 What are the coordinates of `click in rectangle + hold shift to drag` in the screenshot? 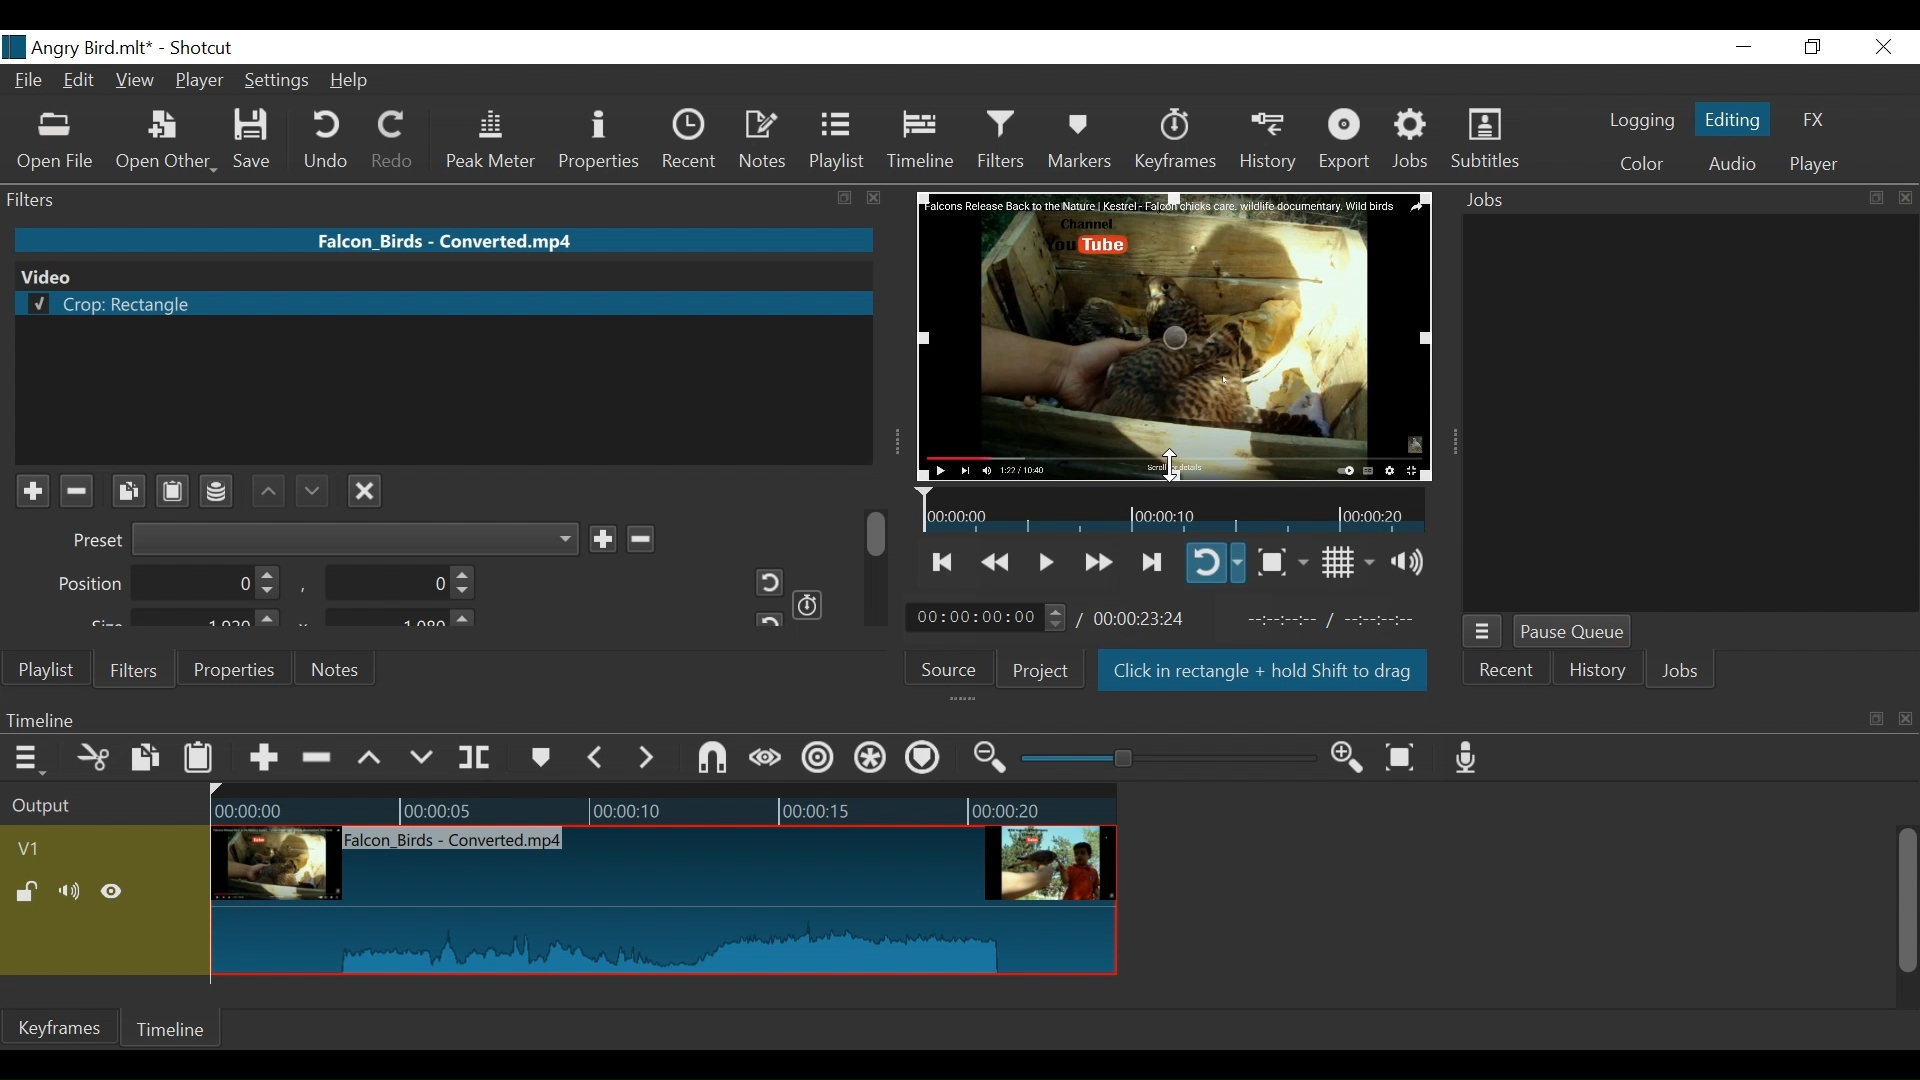 It's located at (1264, 673).